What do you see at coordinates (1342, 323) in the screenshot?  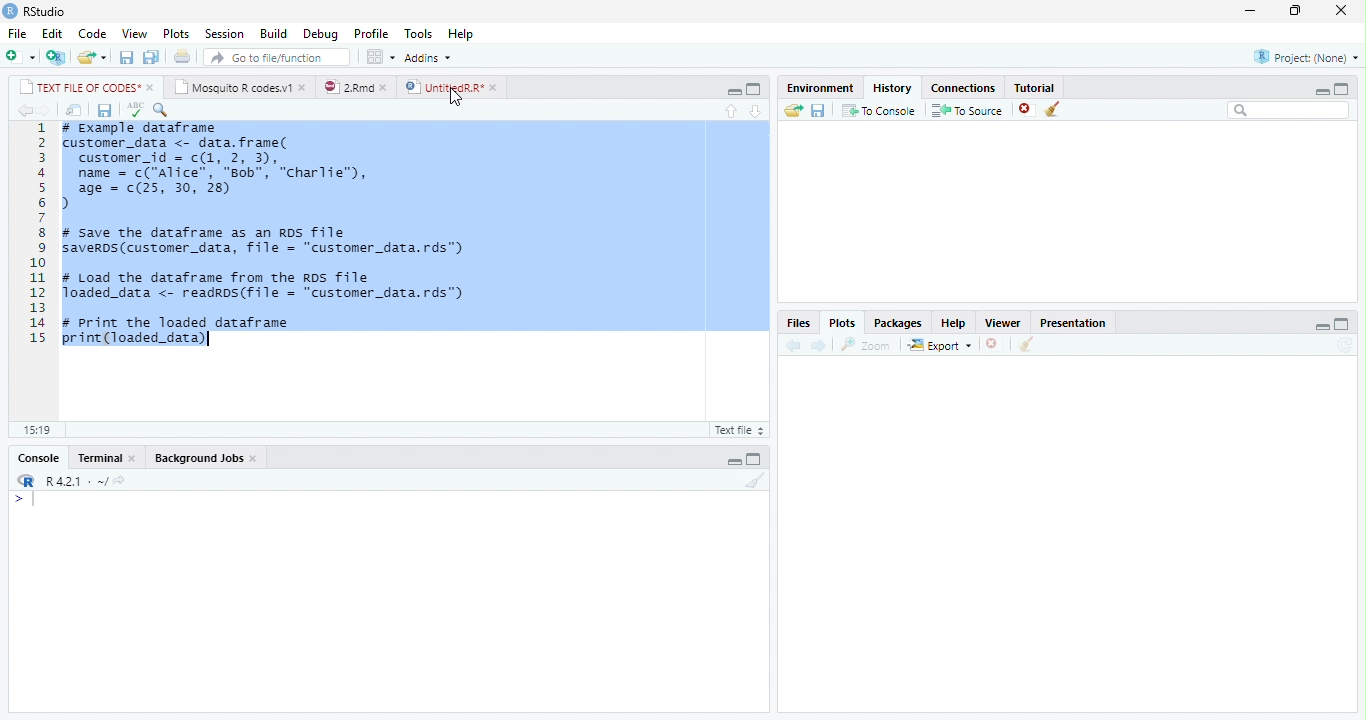 I see `maximize` at bounding box center [1342, 323].